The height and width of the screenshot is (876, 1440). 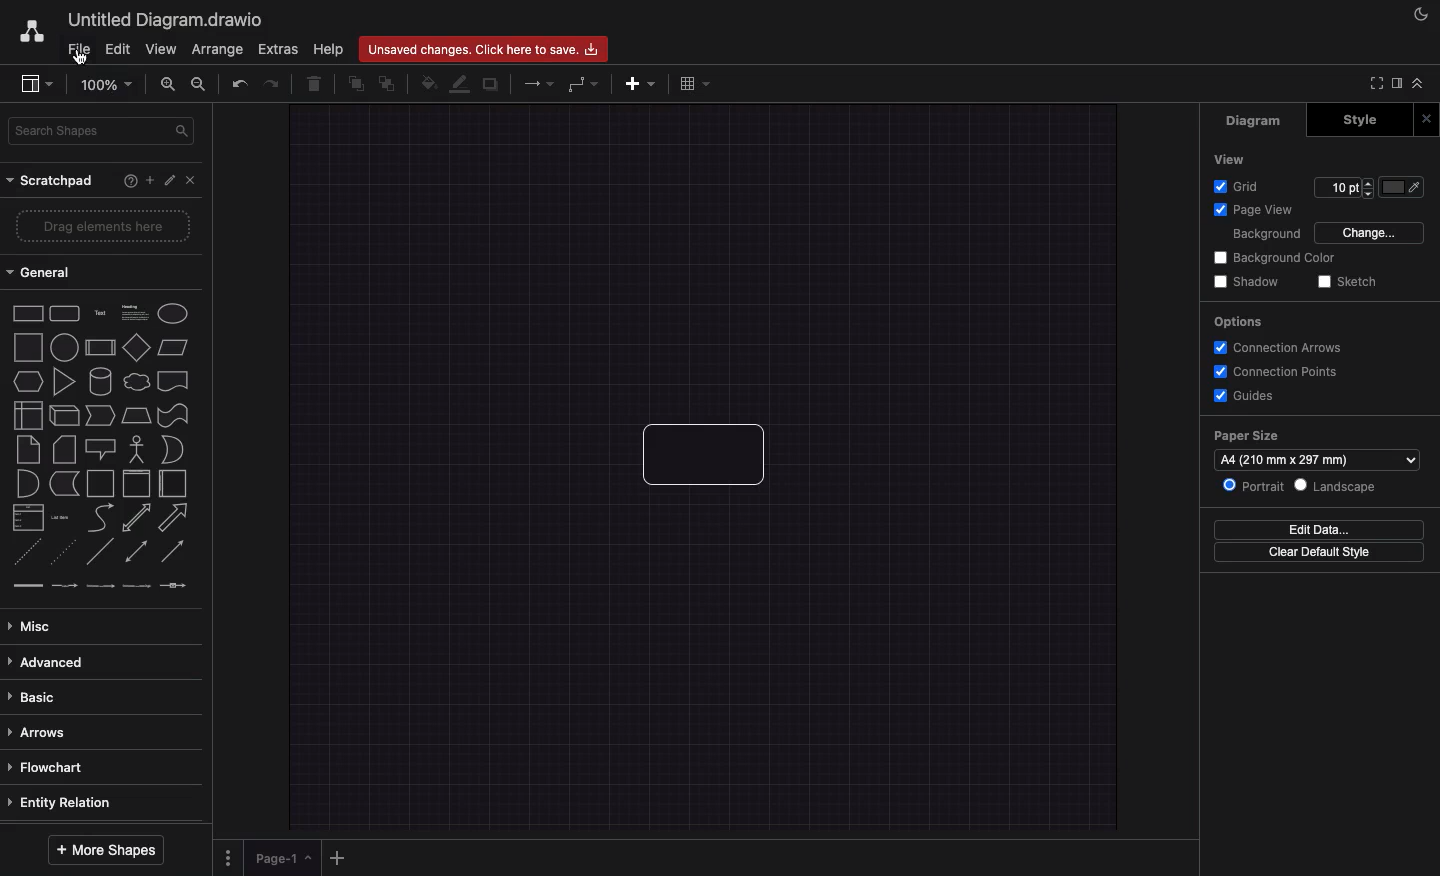 What do you see at coordinates (1350, 282) in the screenshot?
I see `Sketch` at bounding box center [1350, 282].